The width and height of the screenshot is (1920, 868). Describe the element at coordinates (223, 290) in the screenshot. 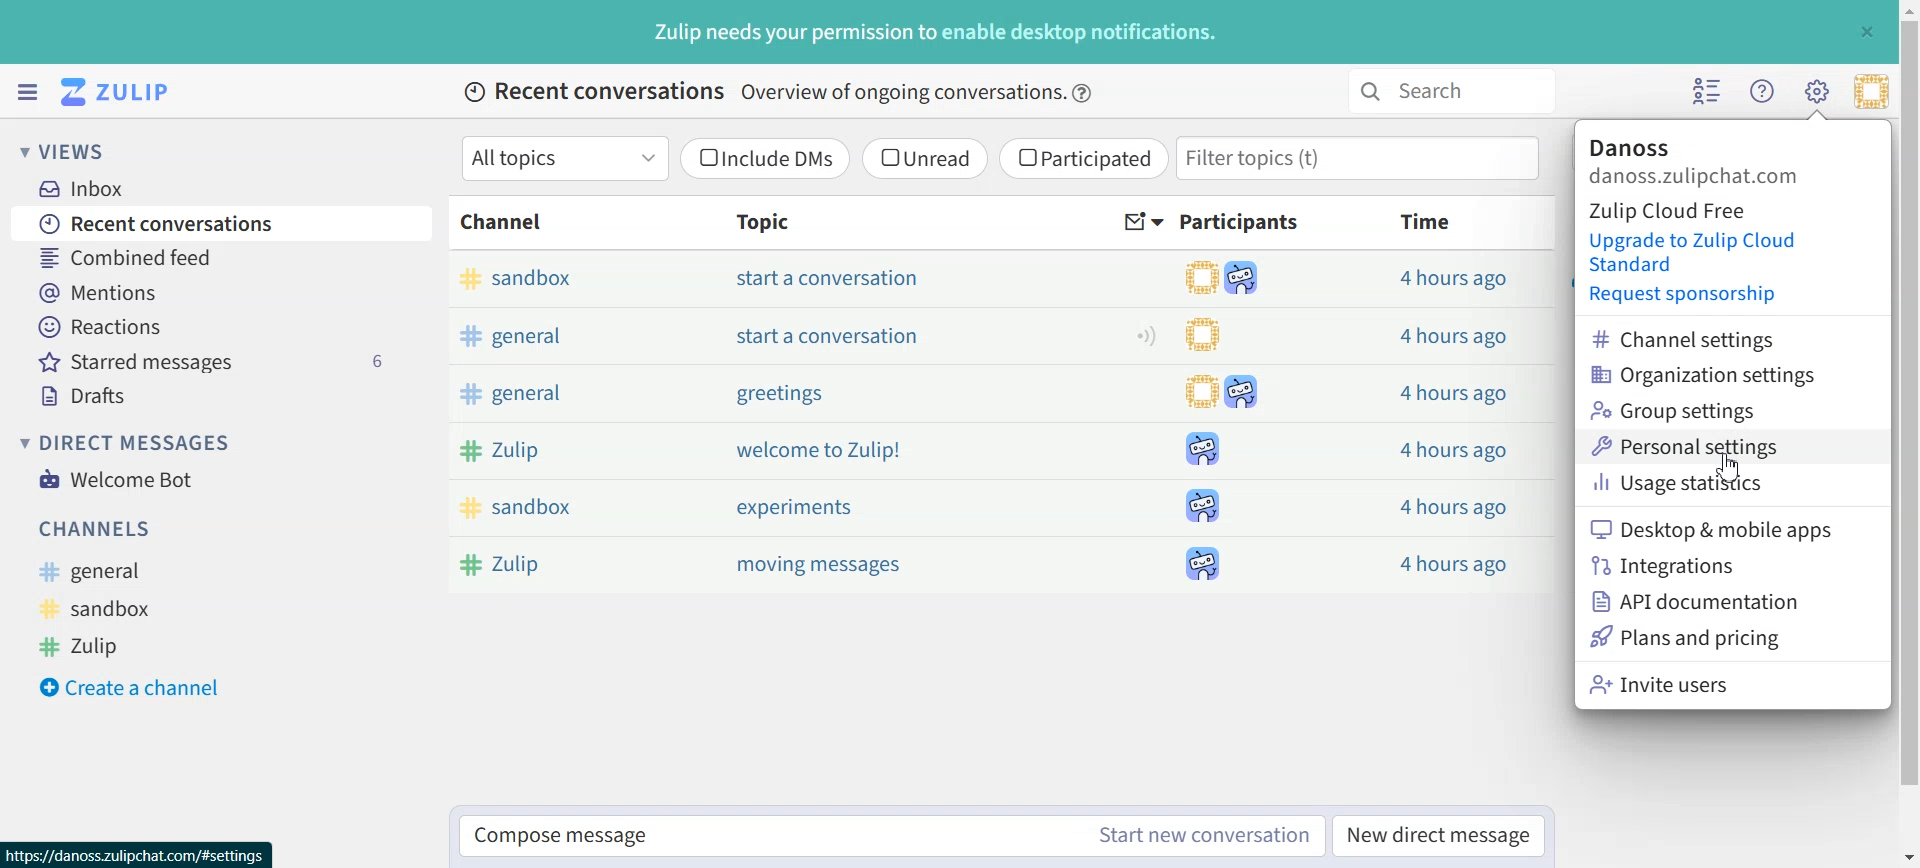

I see `Mentions` at that location.